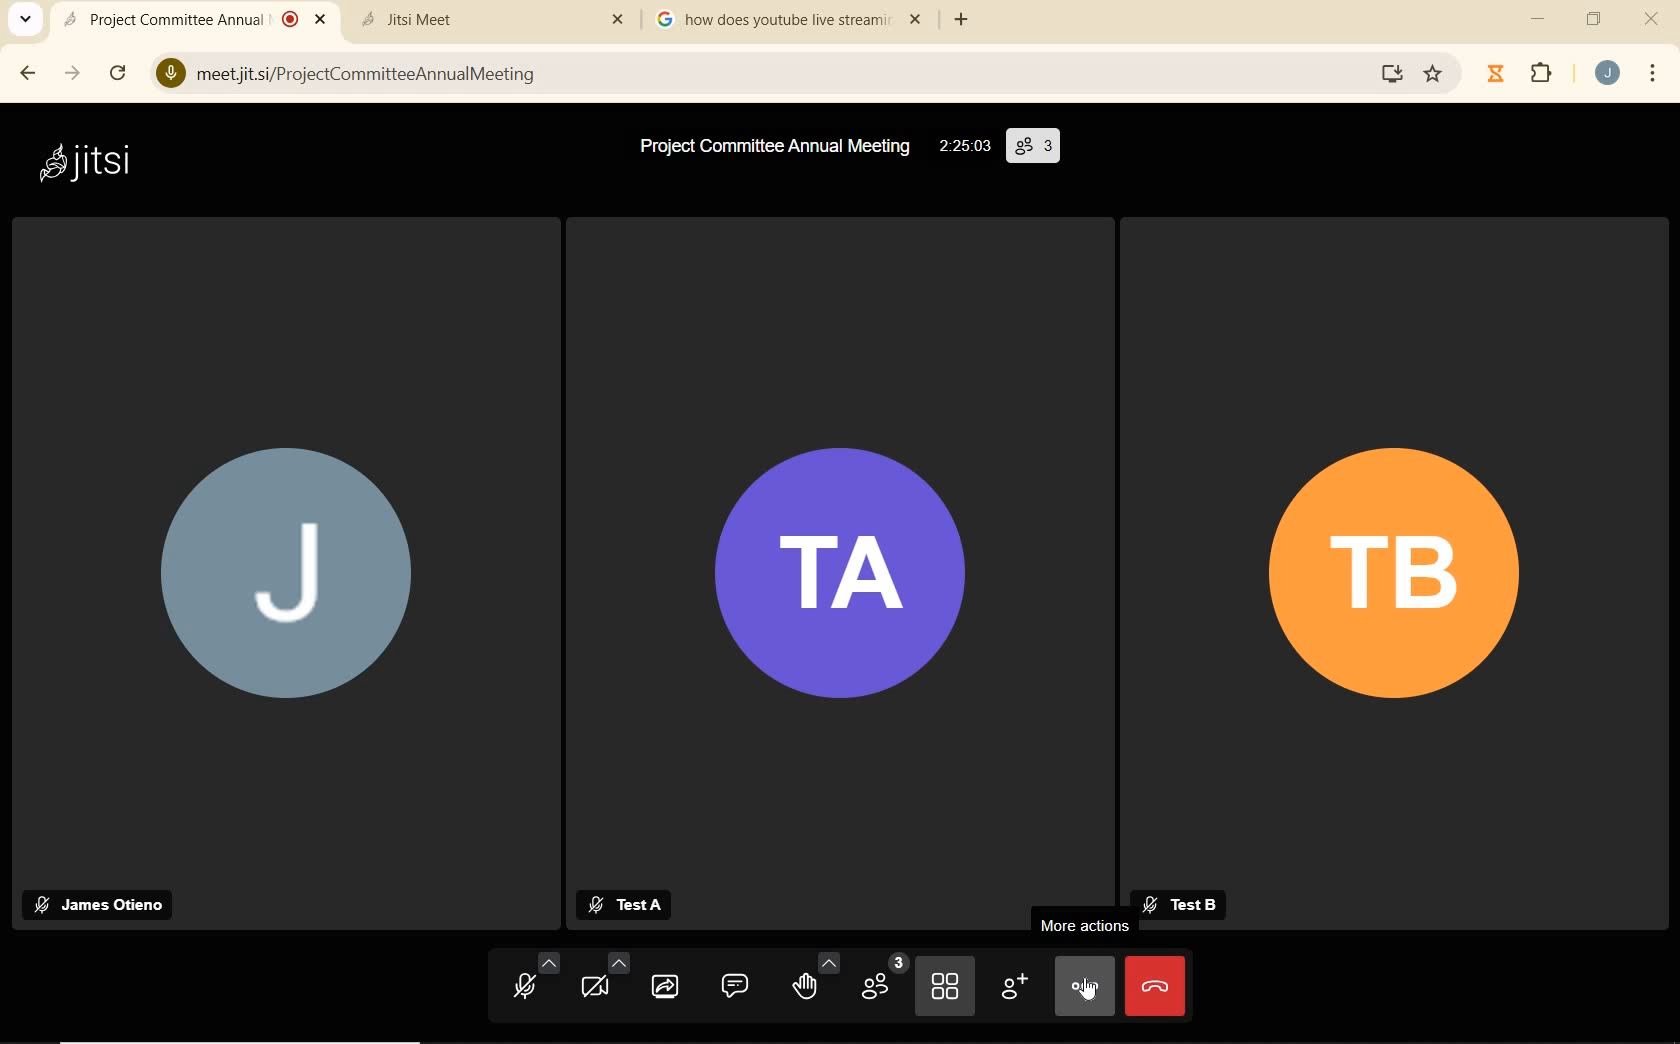  I want to click on leave meeting, so click(1154, 986).